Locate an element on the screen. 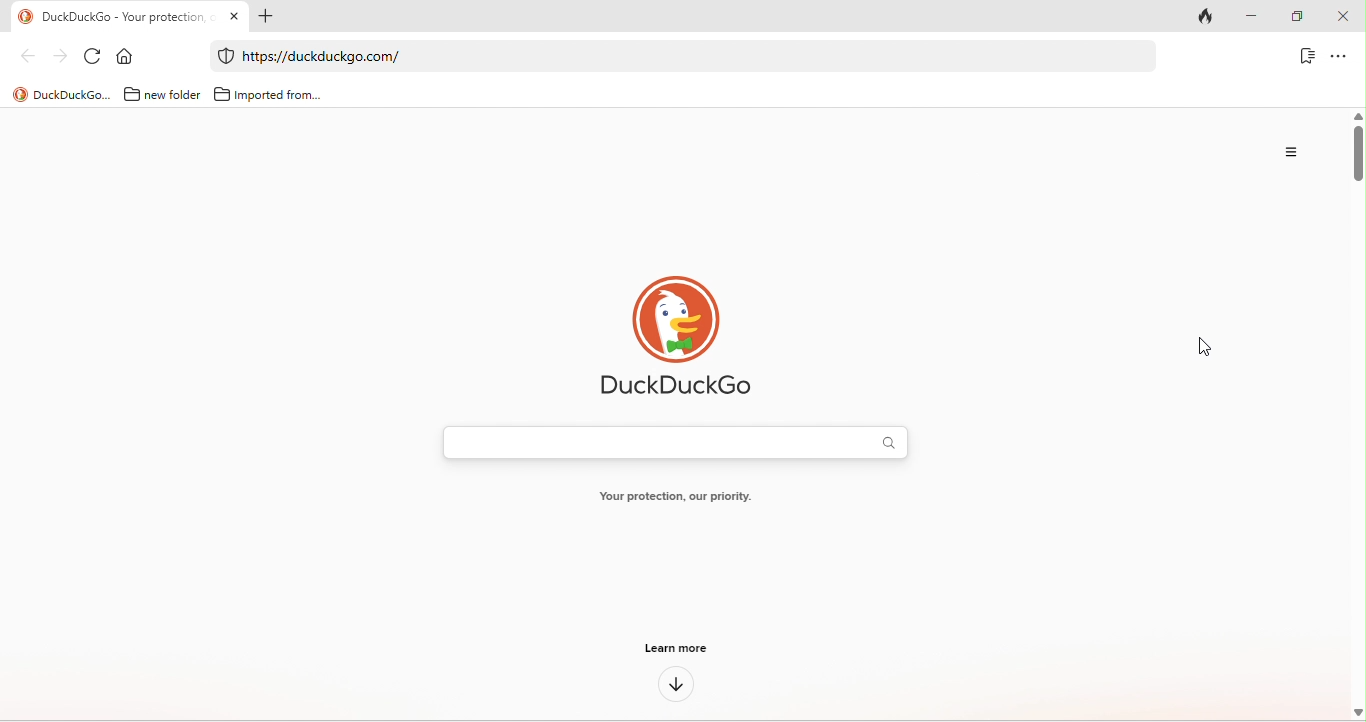 The width and height of the screenshot is (1366, 722). title is located at coordinates (58, 94).